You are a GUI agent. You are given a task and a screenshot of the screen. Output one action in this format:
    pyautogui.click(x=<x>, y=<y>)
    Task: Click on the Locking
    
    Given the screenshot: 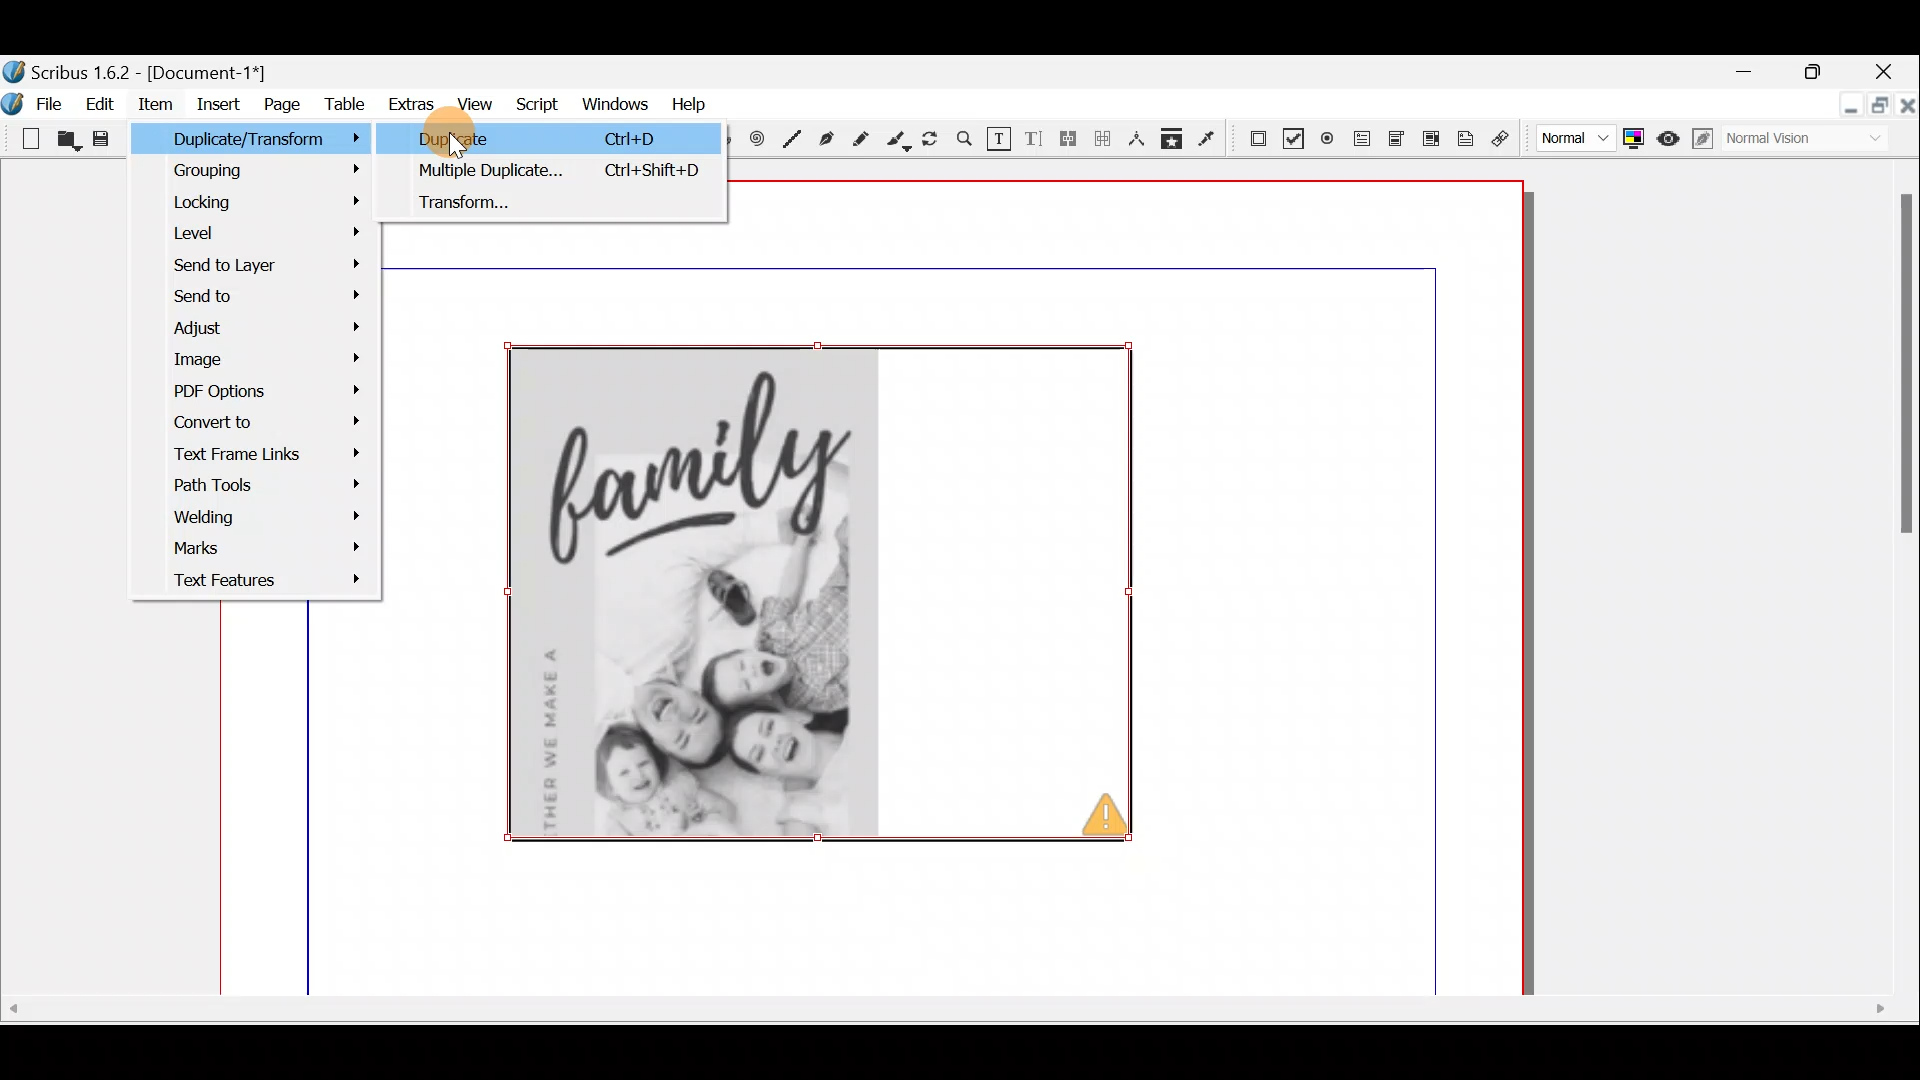 What is the action you would take?
    pyautogui.click(x=271, y=207)
    